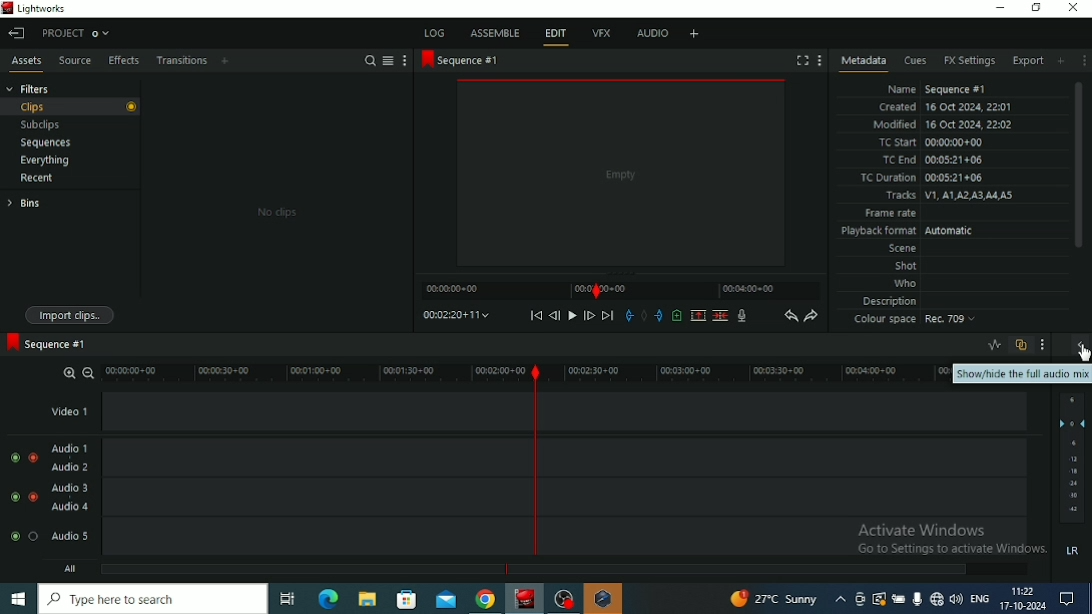 The width and height of the screenshot is (1092, 614). What do you see at coordinates (328, 598) in the screenshot?
I see `Microsoft Edge` at bounding box center [328, 598].